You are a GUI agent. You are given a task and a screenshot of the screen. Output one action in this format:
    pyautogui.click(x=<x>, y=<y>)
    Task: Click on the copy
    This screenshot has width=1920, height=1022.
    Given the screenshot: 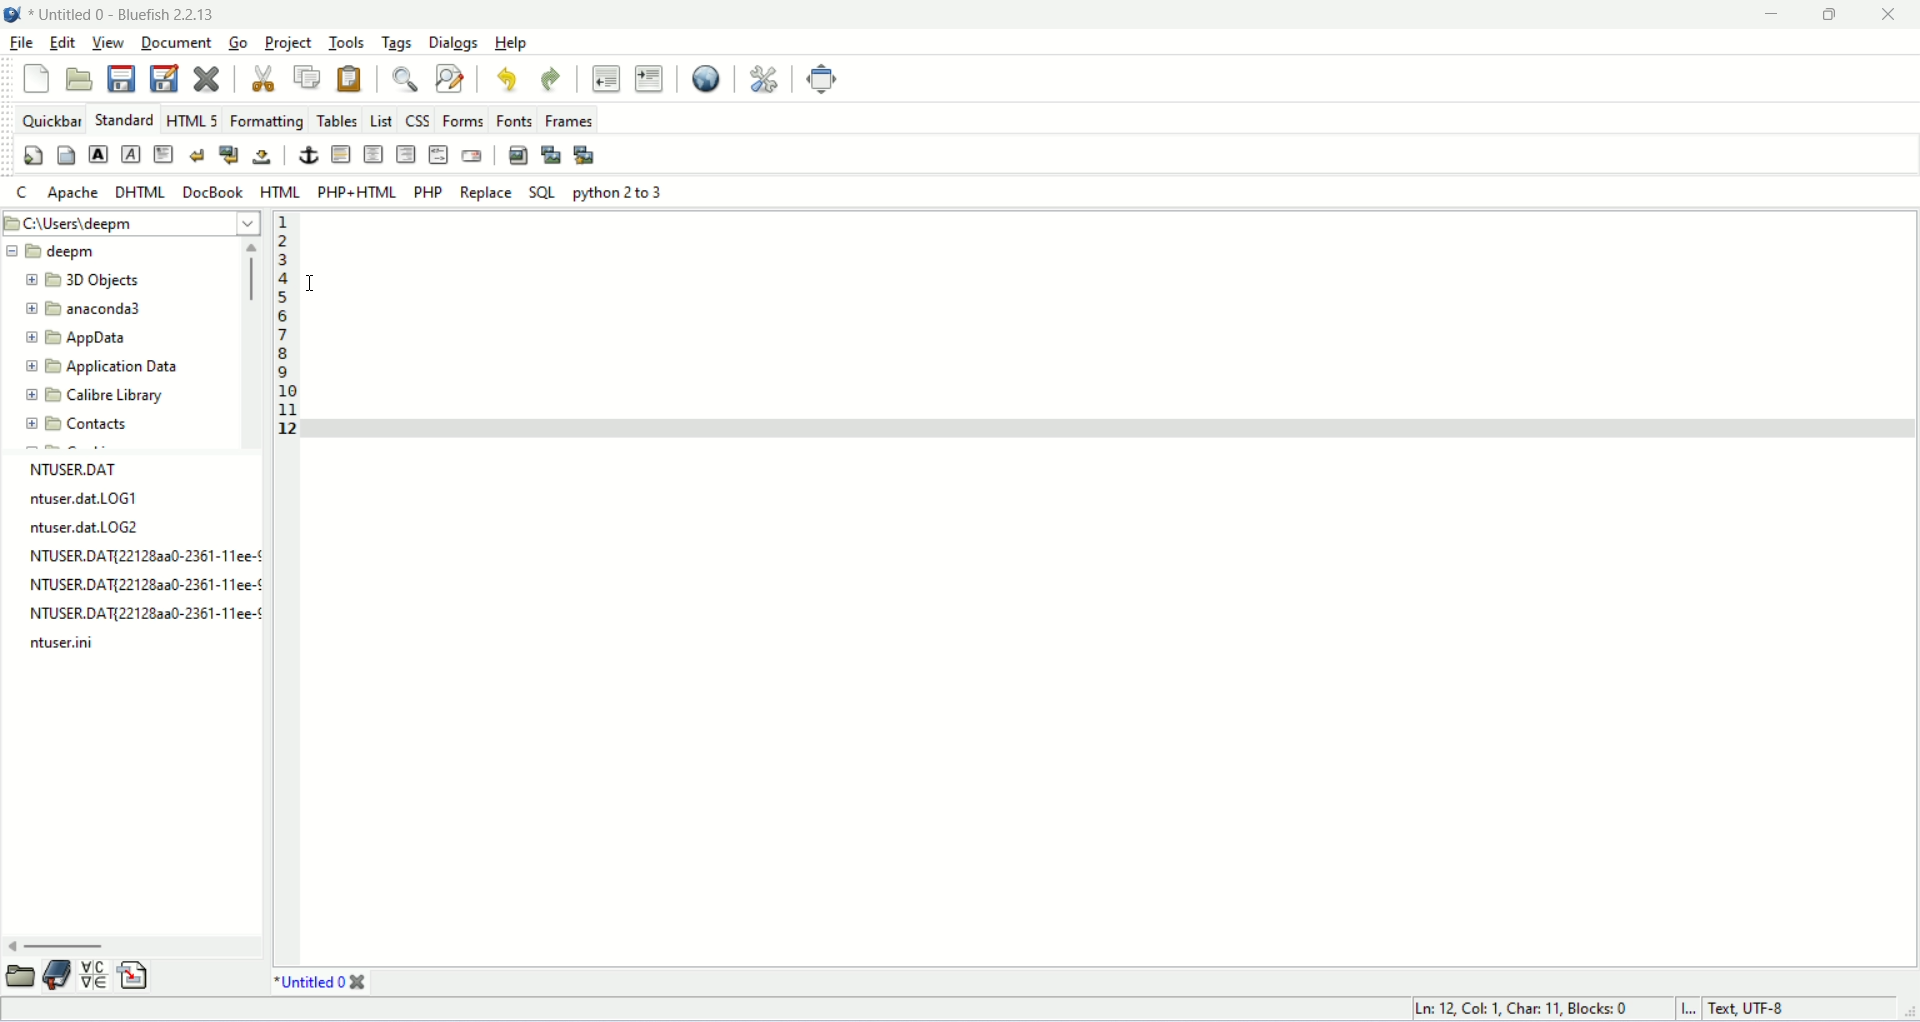 What is the action you would take?
    pyautogui.click(x=310, y=78)
    